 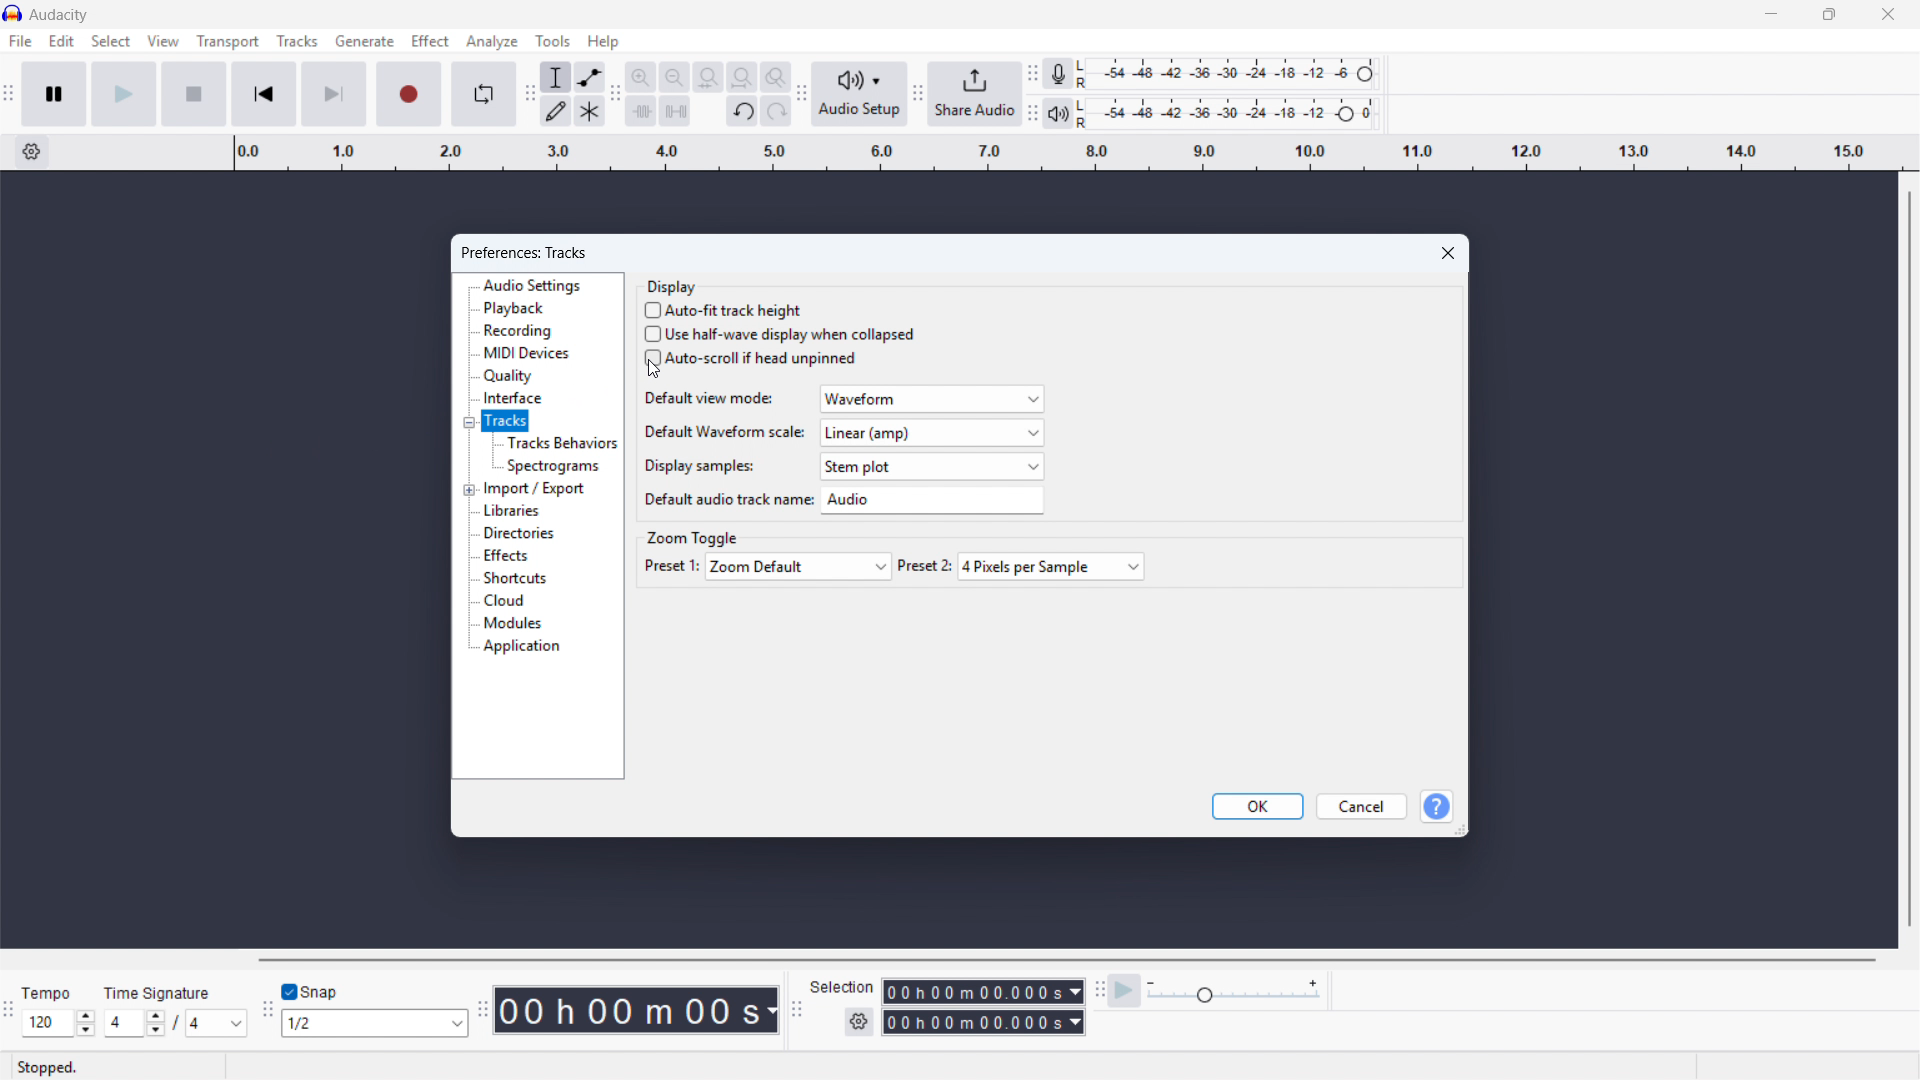 I want to click on enable loop, so click(x=483, y=95).